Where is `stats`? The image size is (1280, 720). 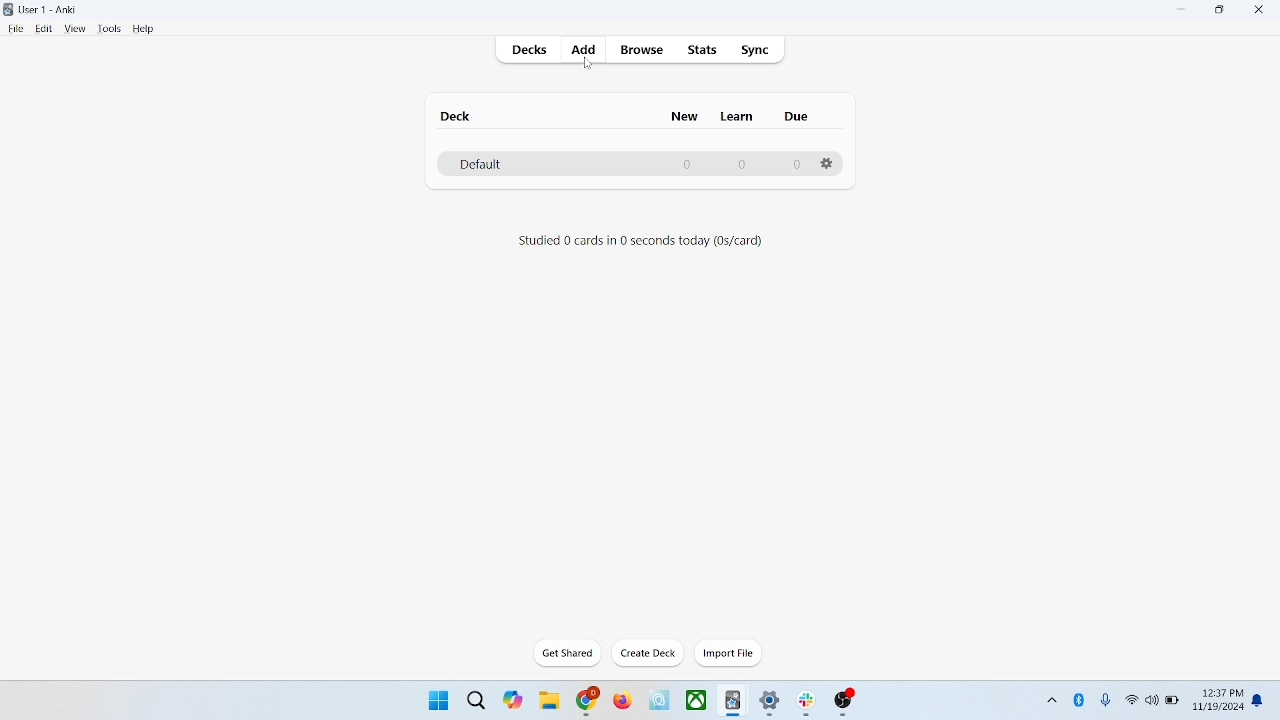 stats is located at coordinates (701, 50).